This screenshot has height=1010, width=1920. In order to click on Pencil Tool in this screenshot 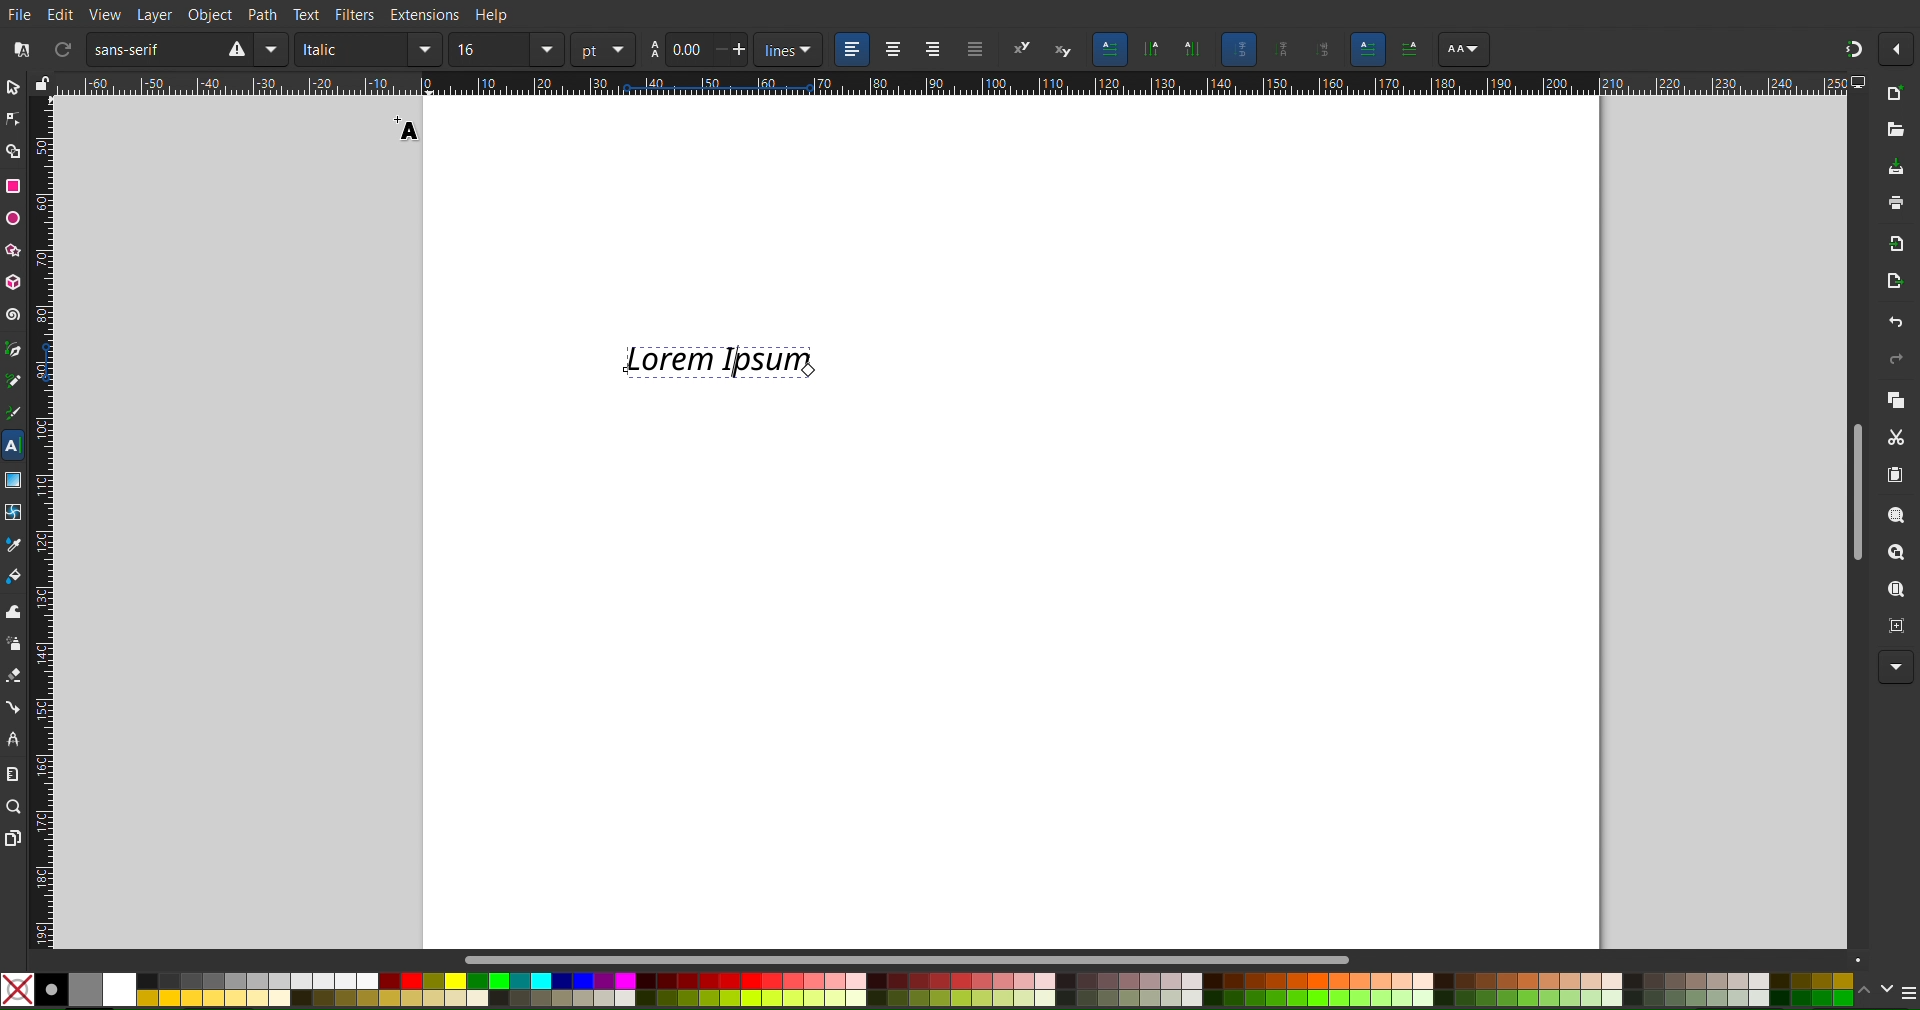, I will do `click(13, 380)`.